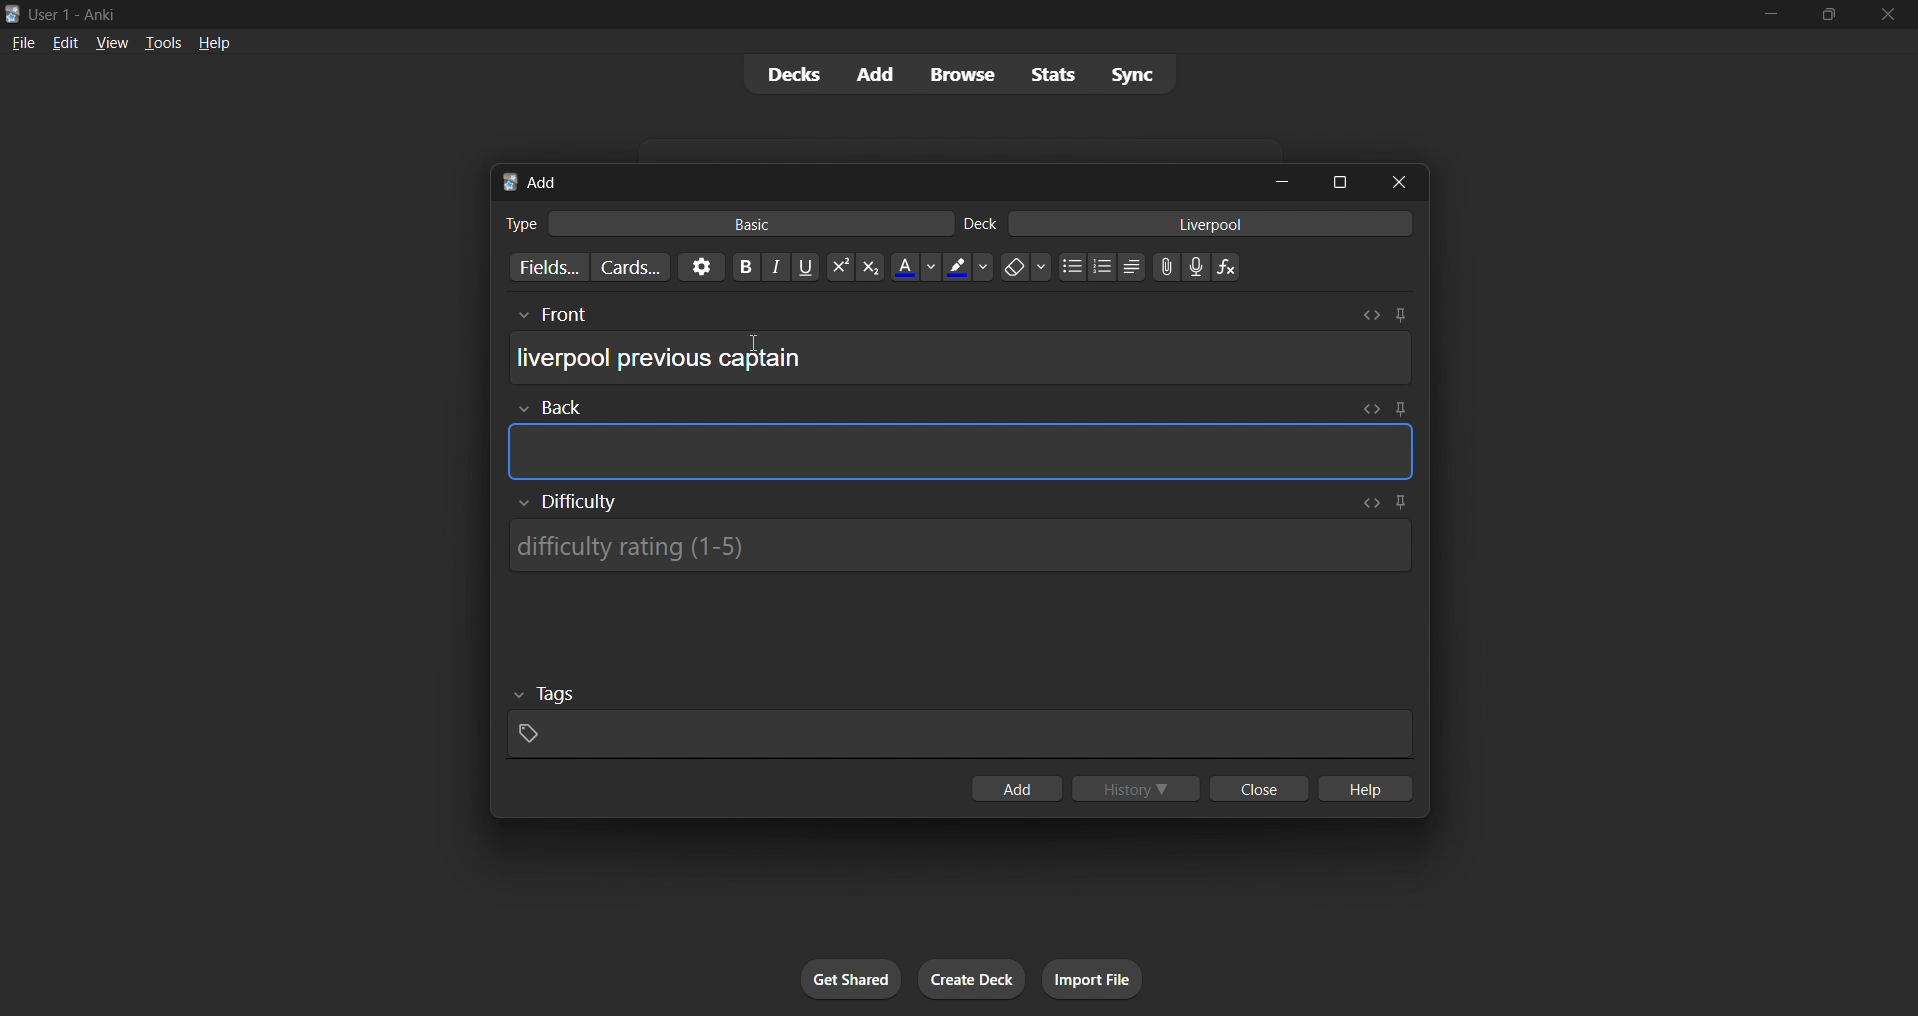  Describe the element at coordinates (59, 40) in the screenshot. I see `edit` at that location.